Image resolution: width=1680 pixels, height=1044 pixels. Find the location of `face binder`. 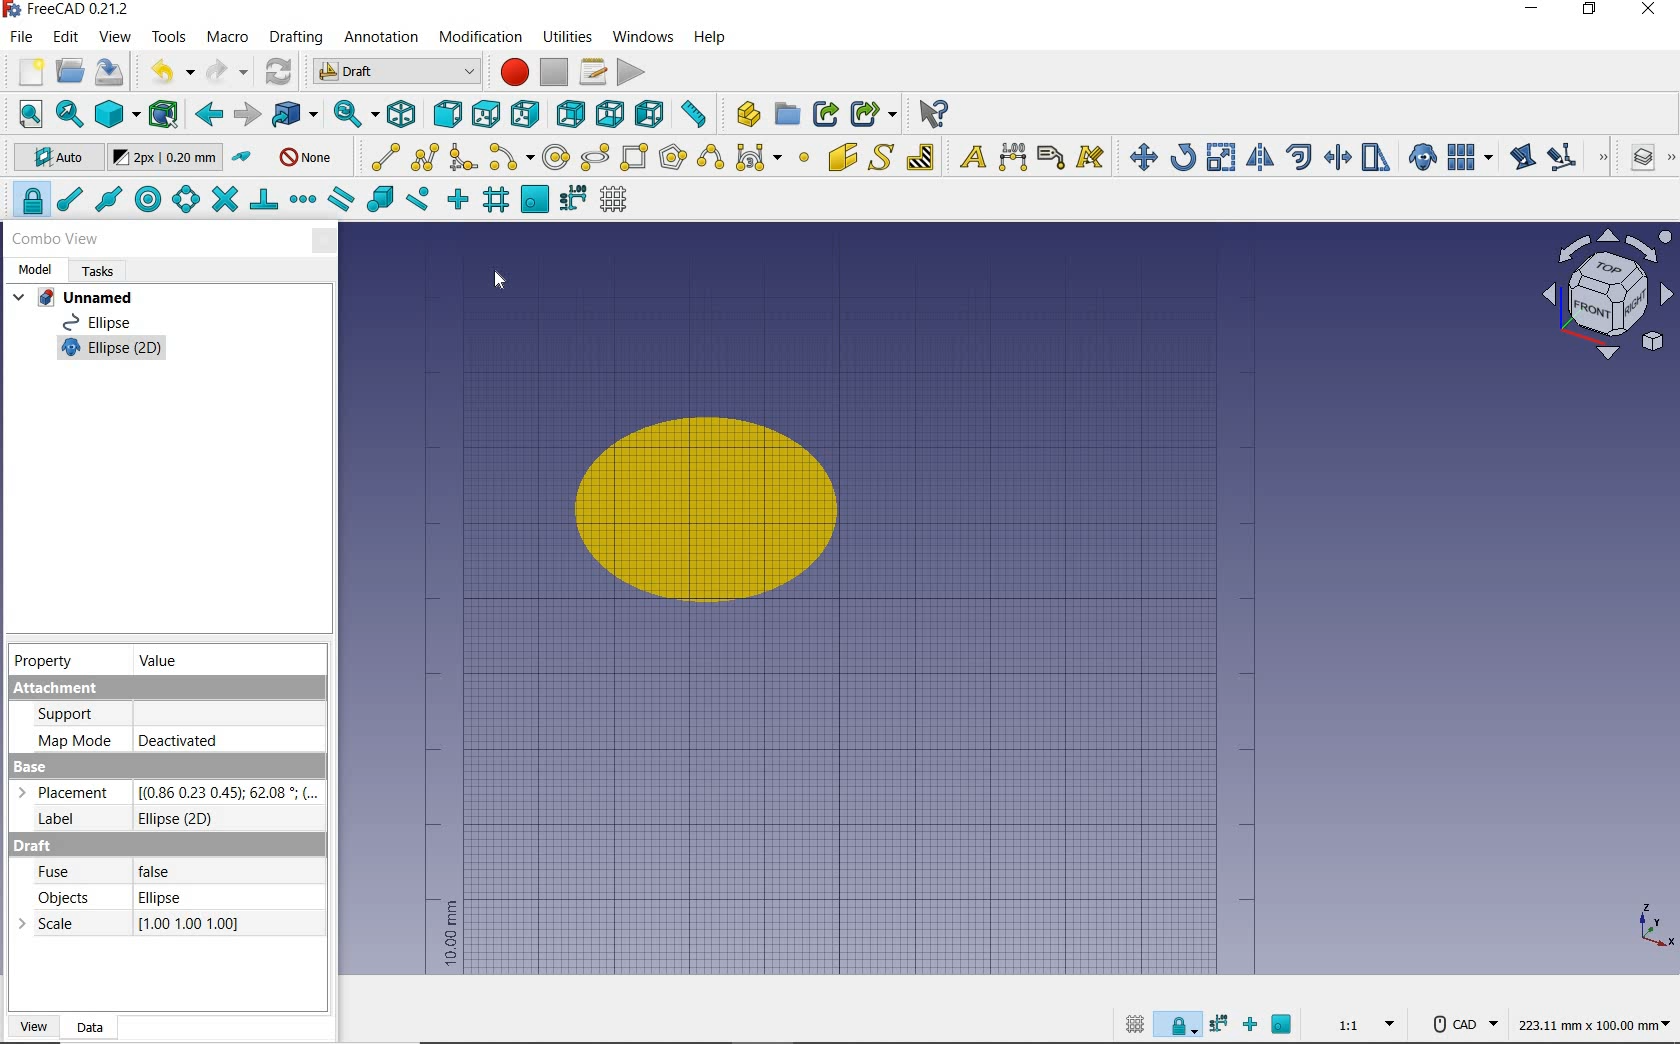

face binder is located at coordinates (844, 159).